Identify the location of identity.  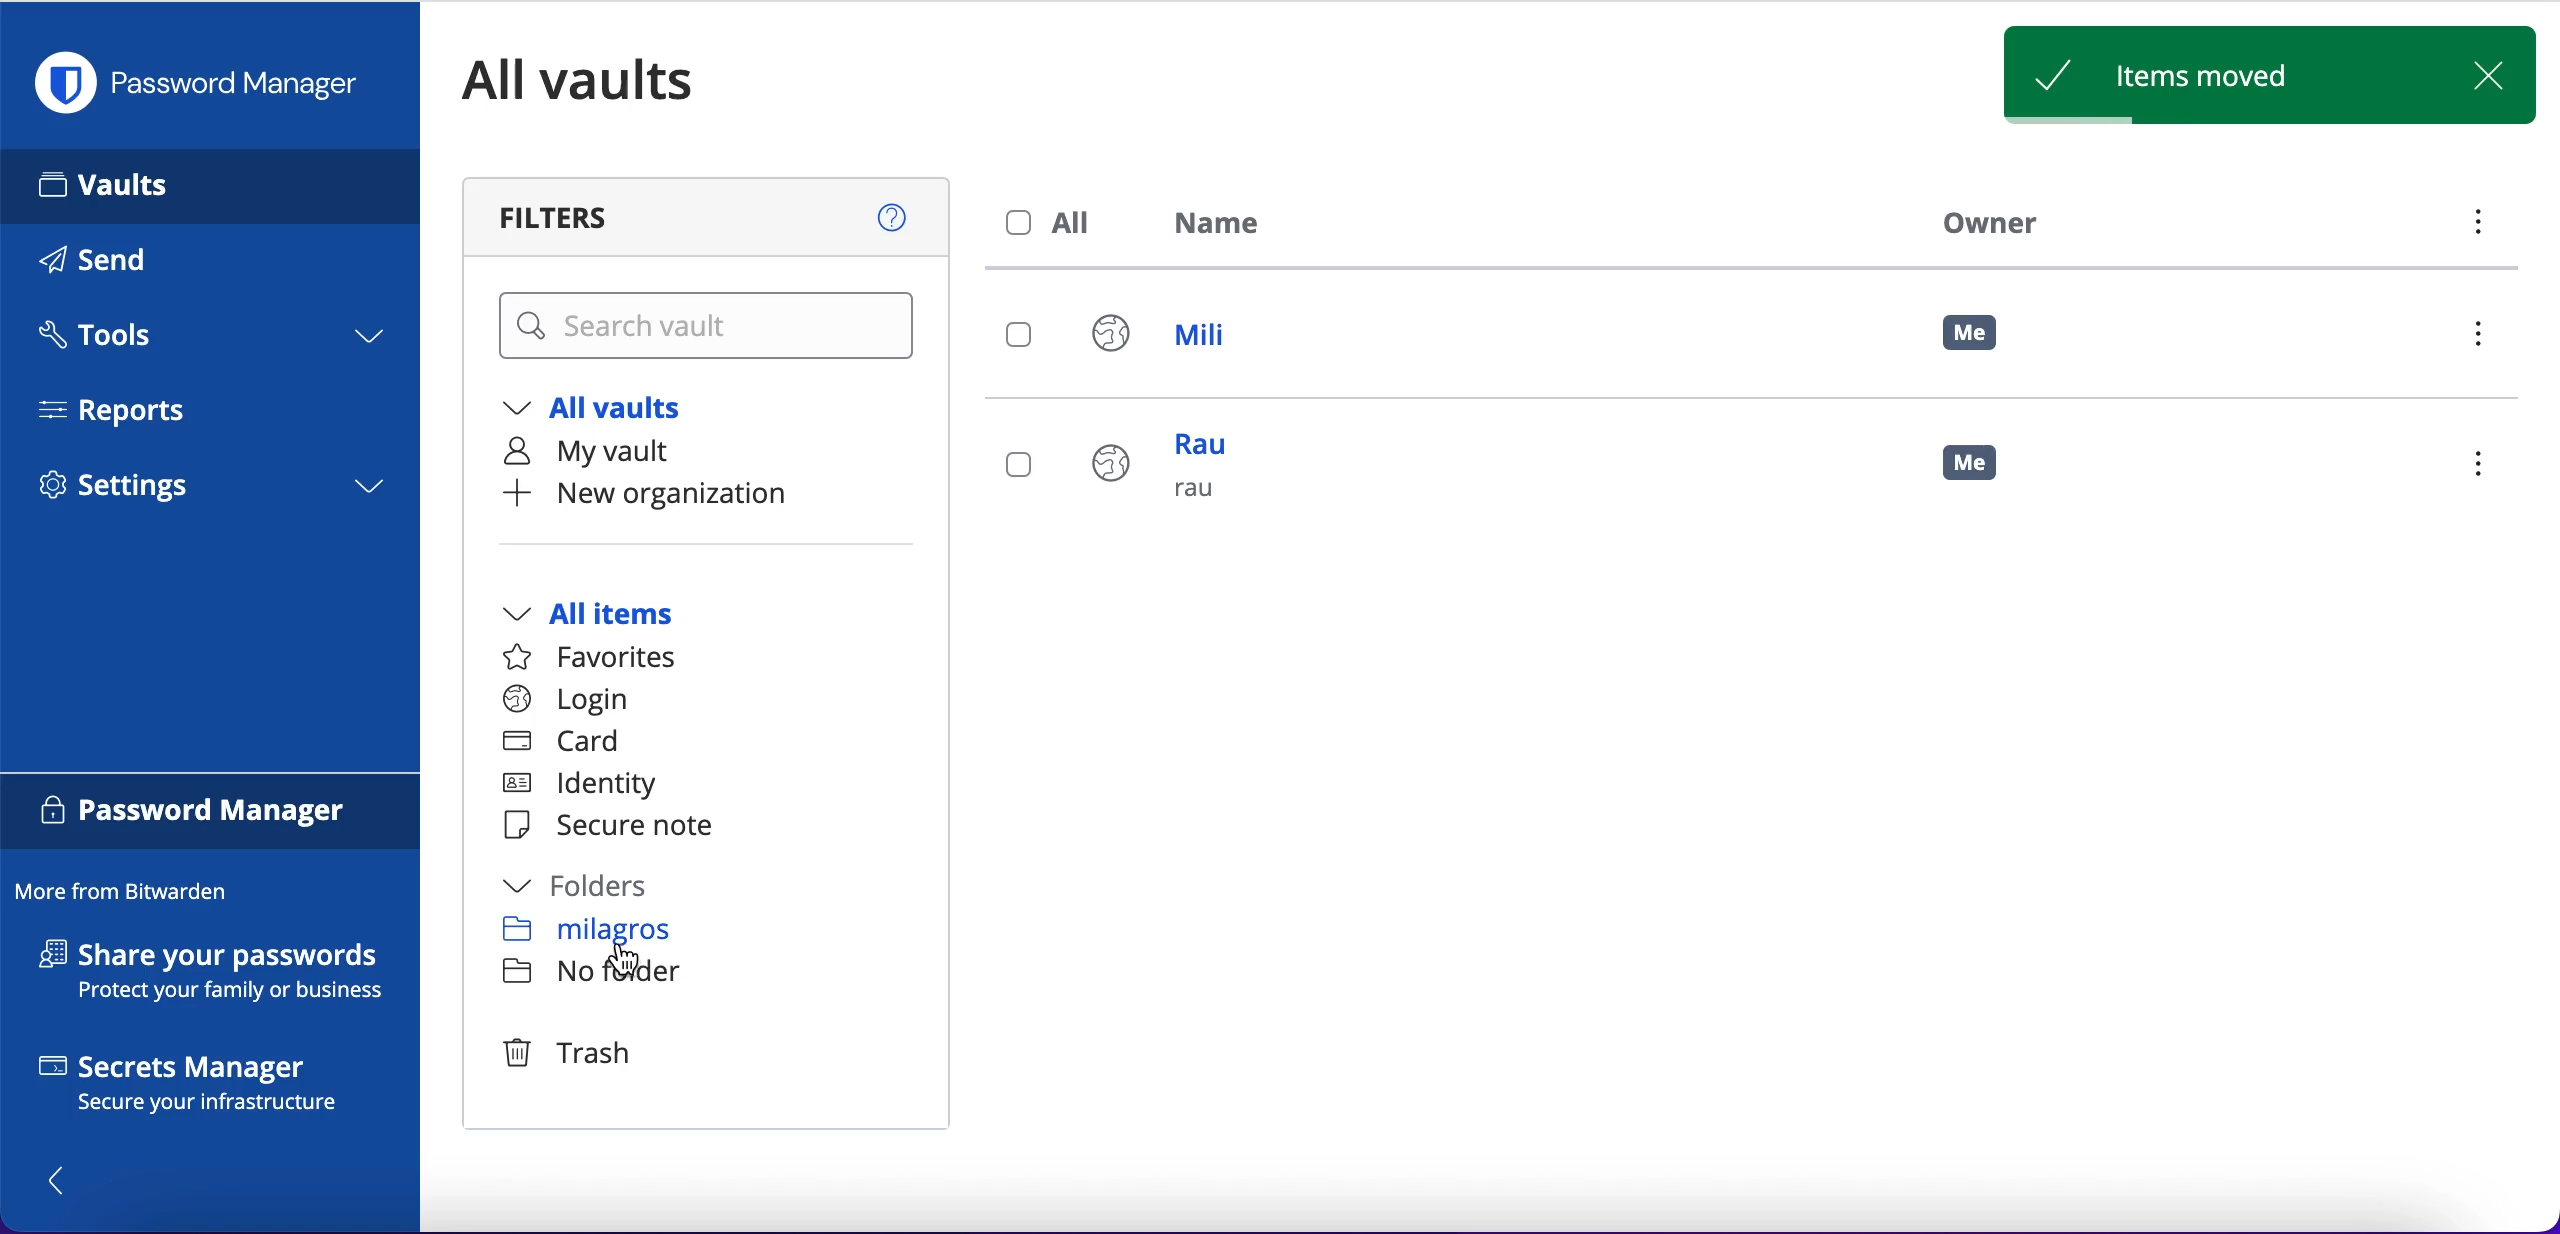
(589, 785).